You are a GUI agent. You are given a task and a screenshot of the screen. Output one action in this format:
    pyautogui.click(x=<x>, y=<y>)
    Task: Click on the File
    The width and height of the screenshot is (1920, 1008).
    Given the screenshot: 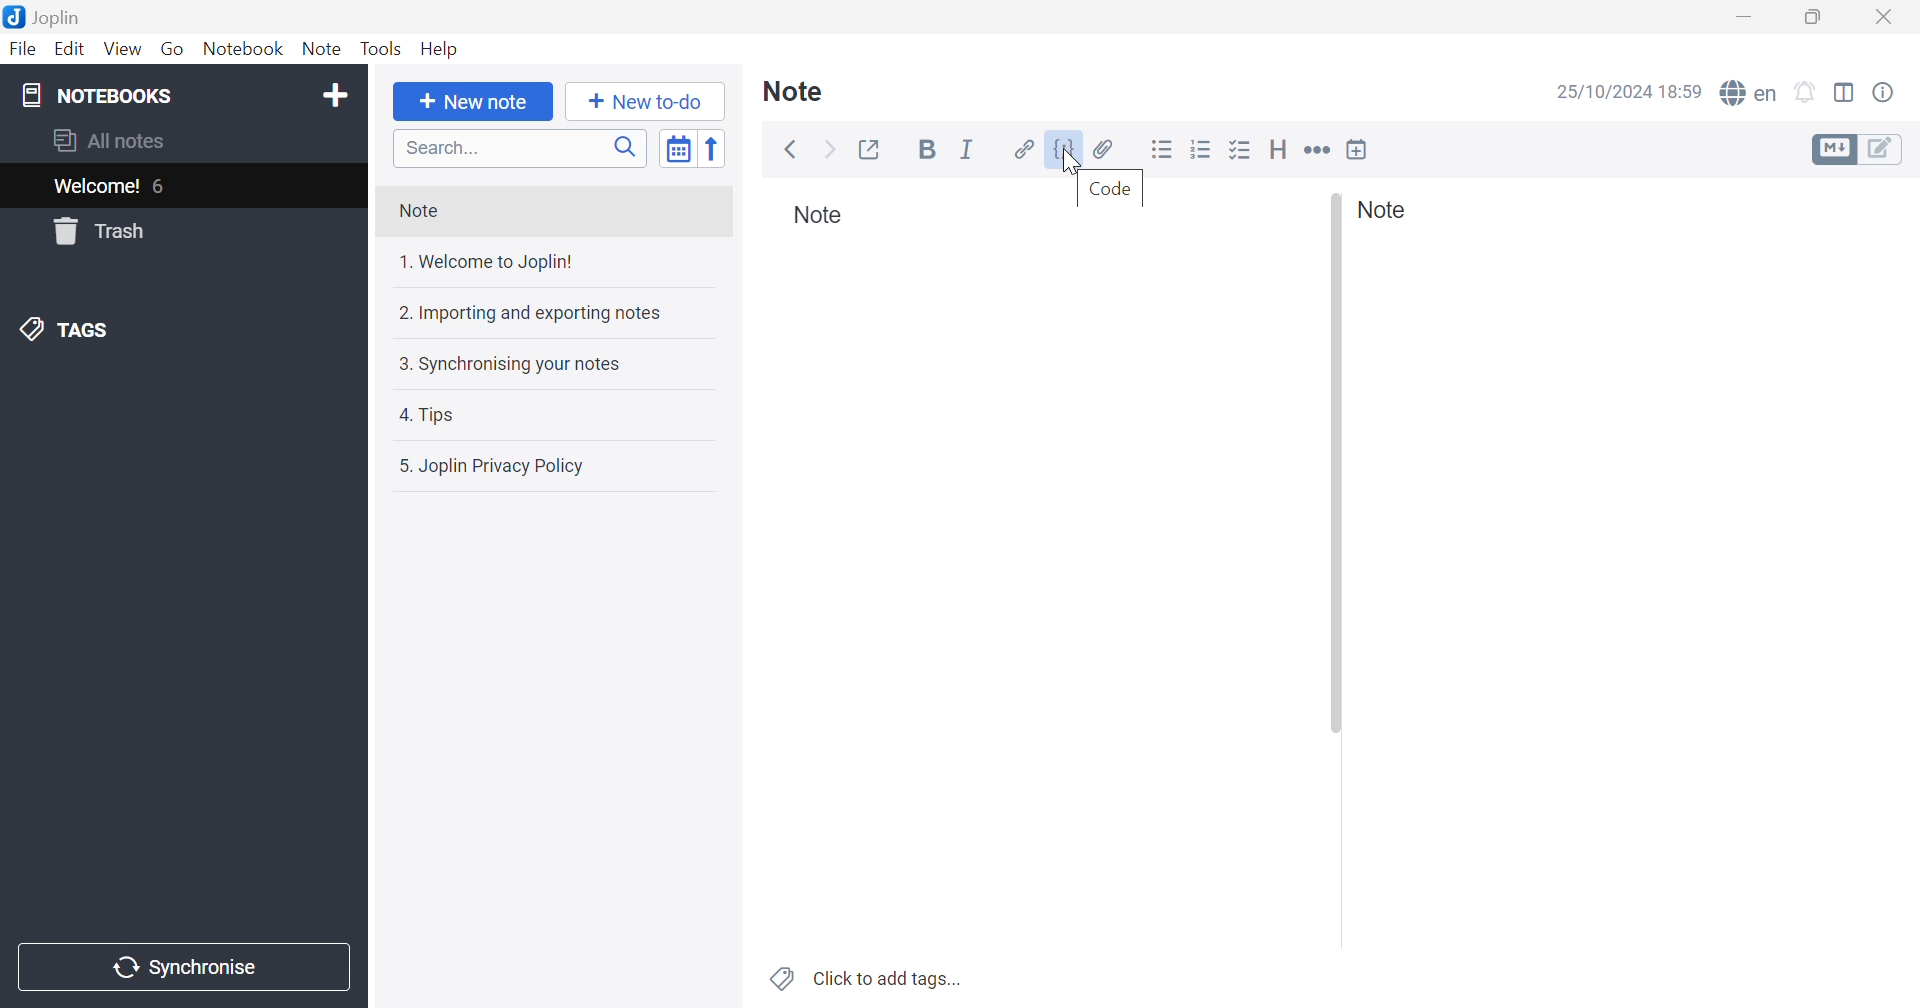 What is the action you would take?
    pyautogui.click(x=23, y=51)
    